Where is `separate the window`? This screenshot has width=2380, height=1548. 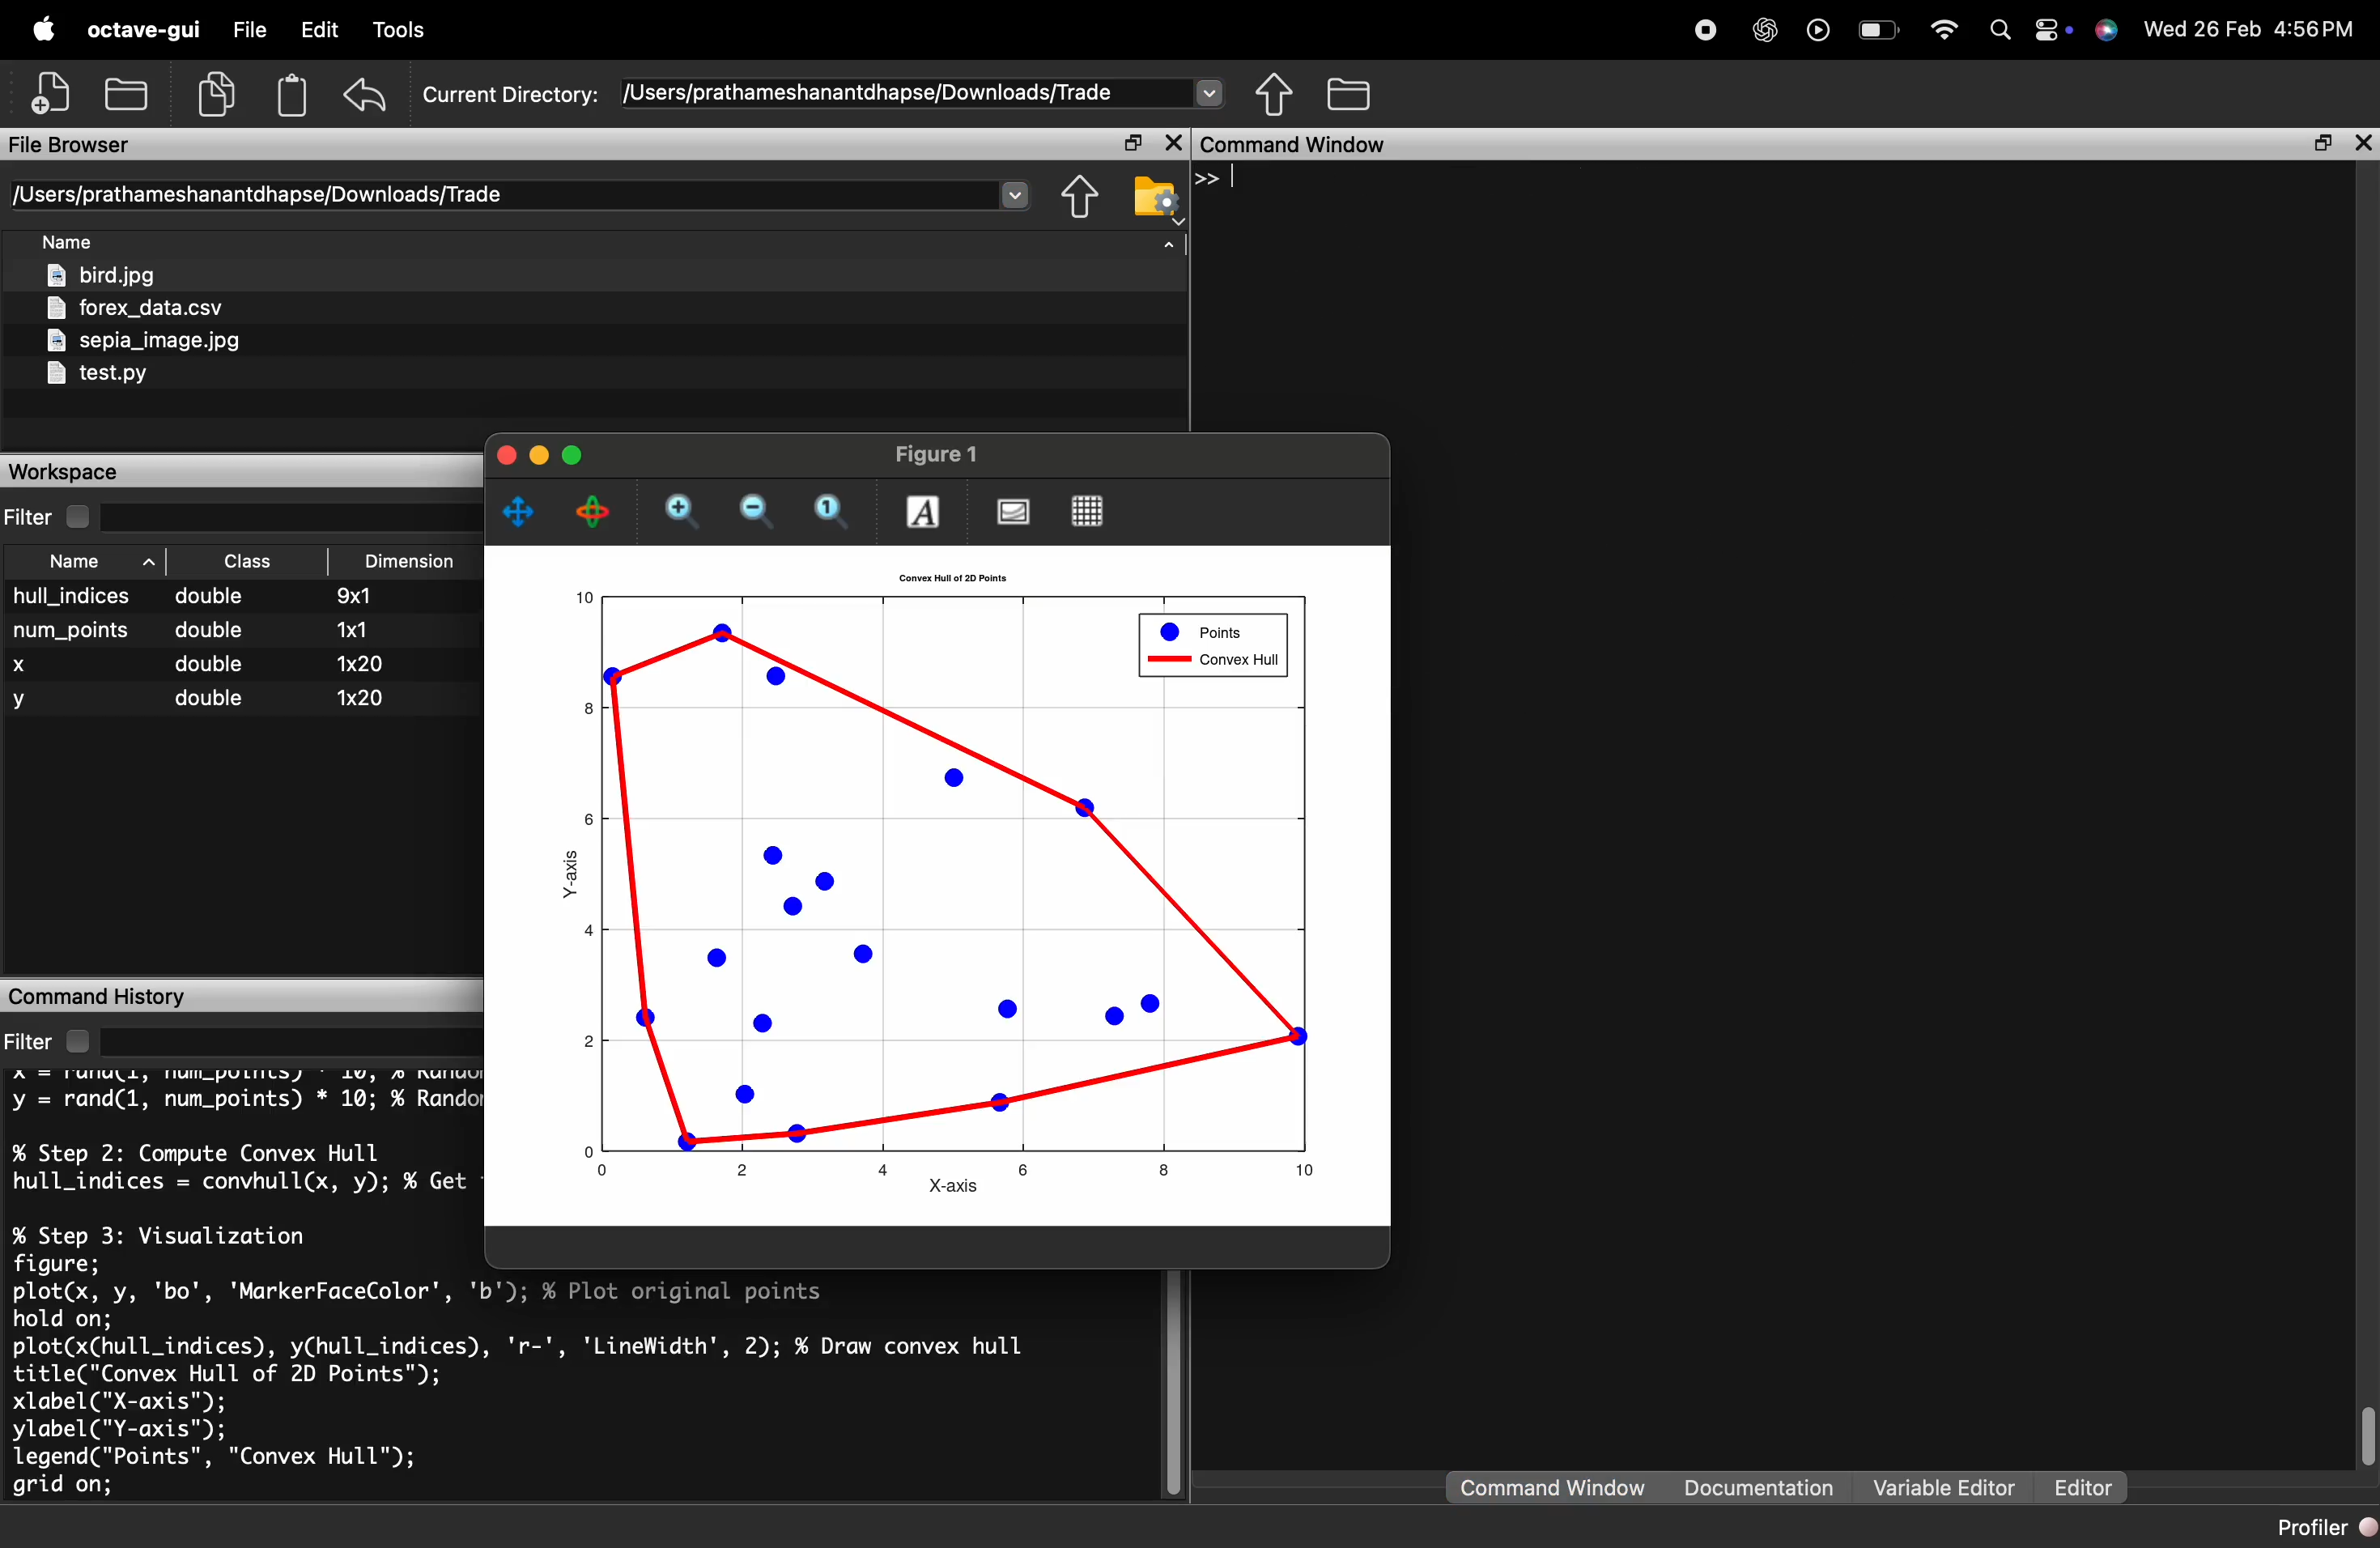 separate the window is located at coordinates (2324, 144).